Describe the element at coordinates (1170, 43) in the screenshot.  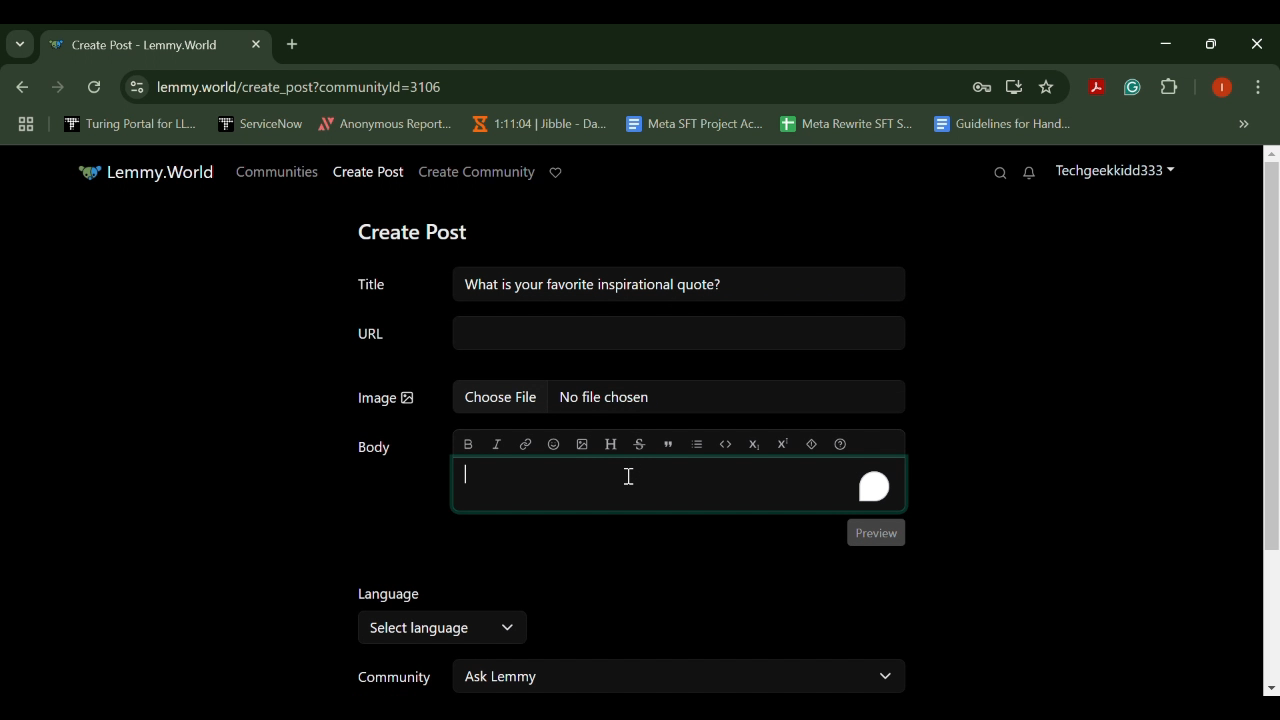
I see `Restore Down` at that location.